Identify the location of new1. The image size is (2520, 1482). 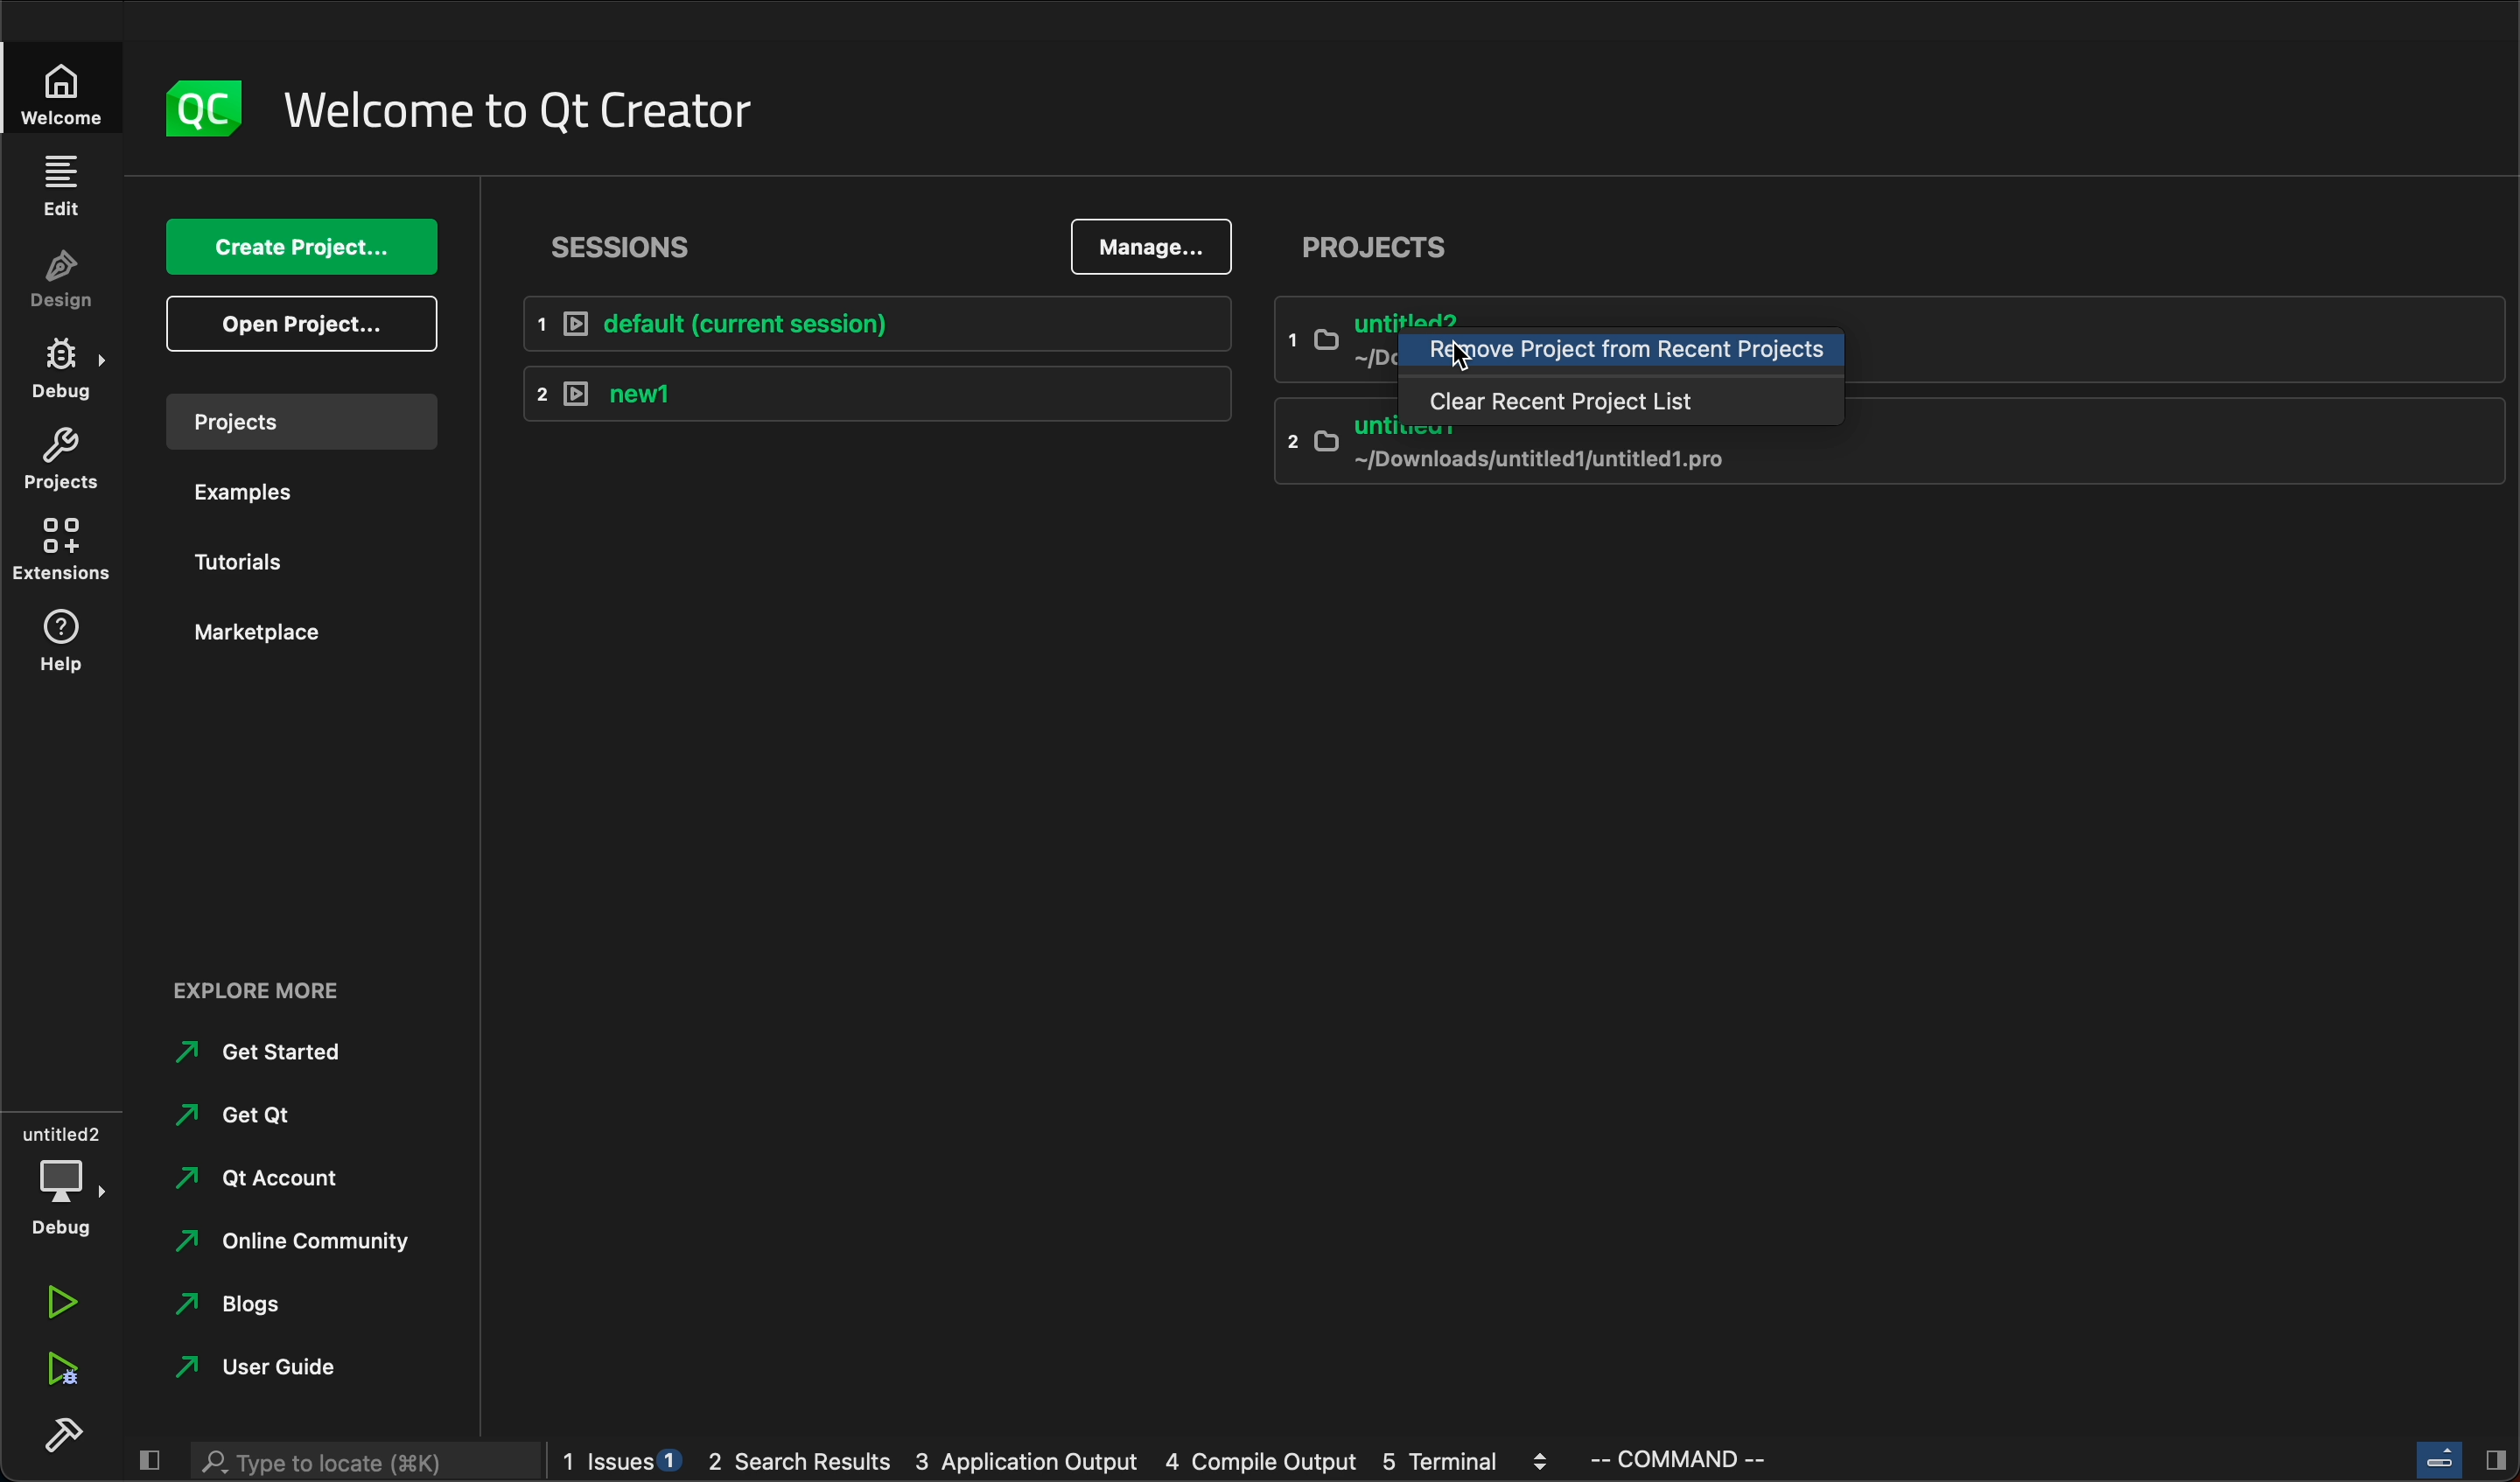
(876, 390).